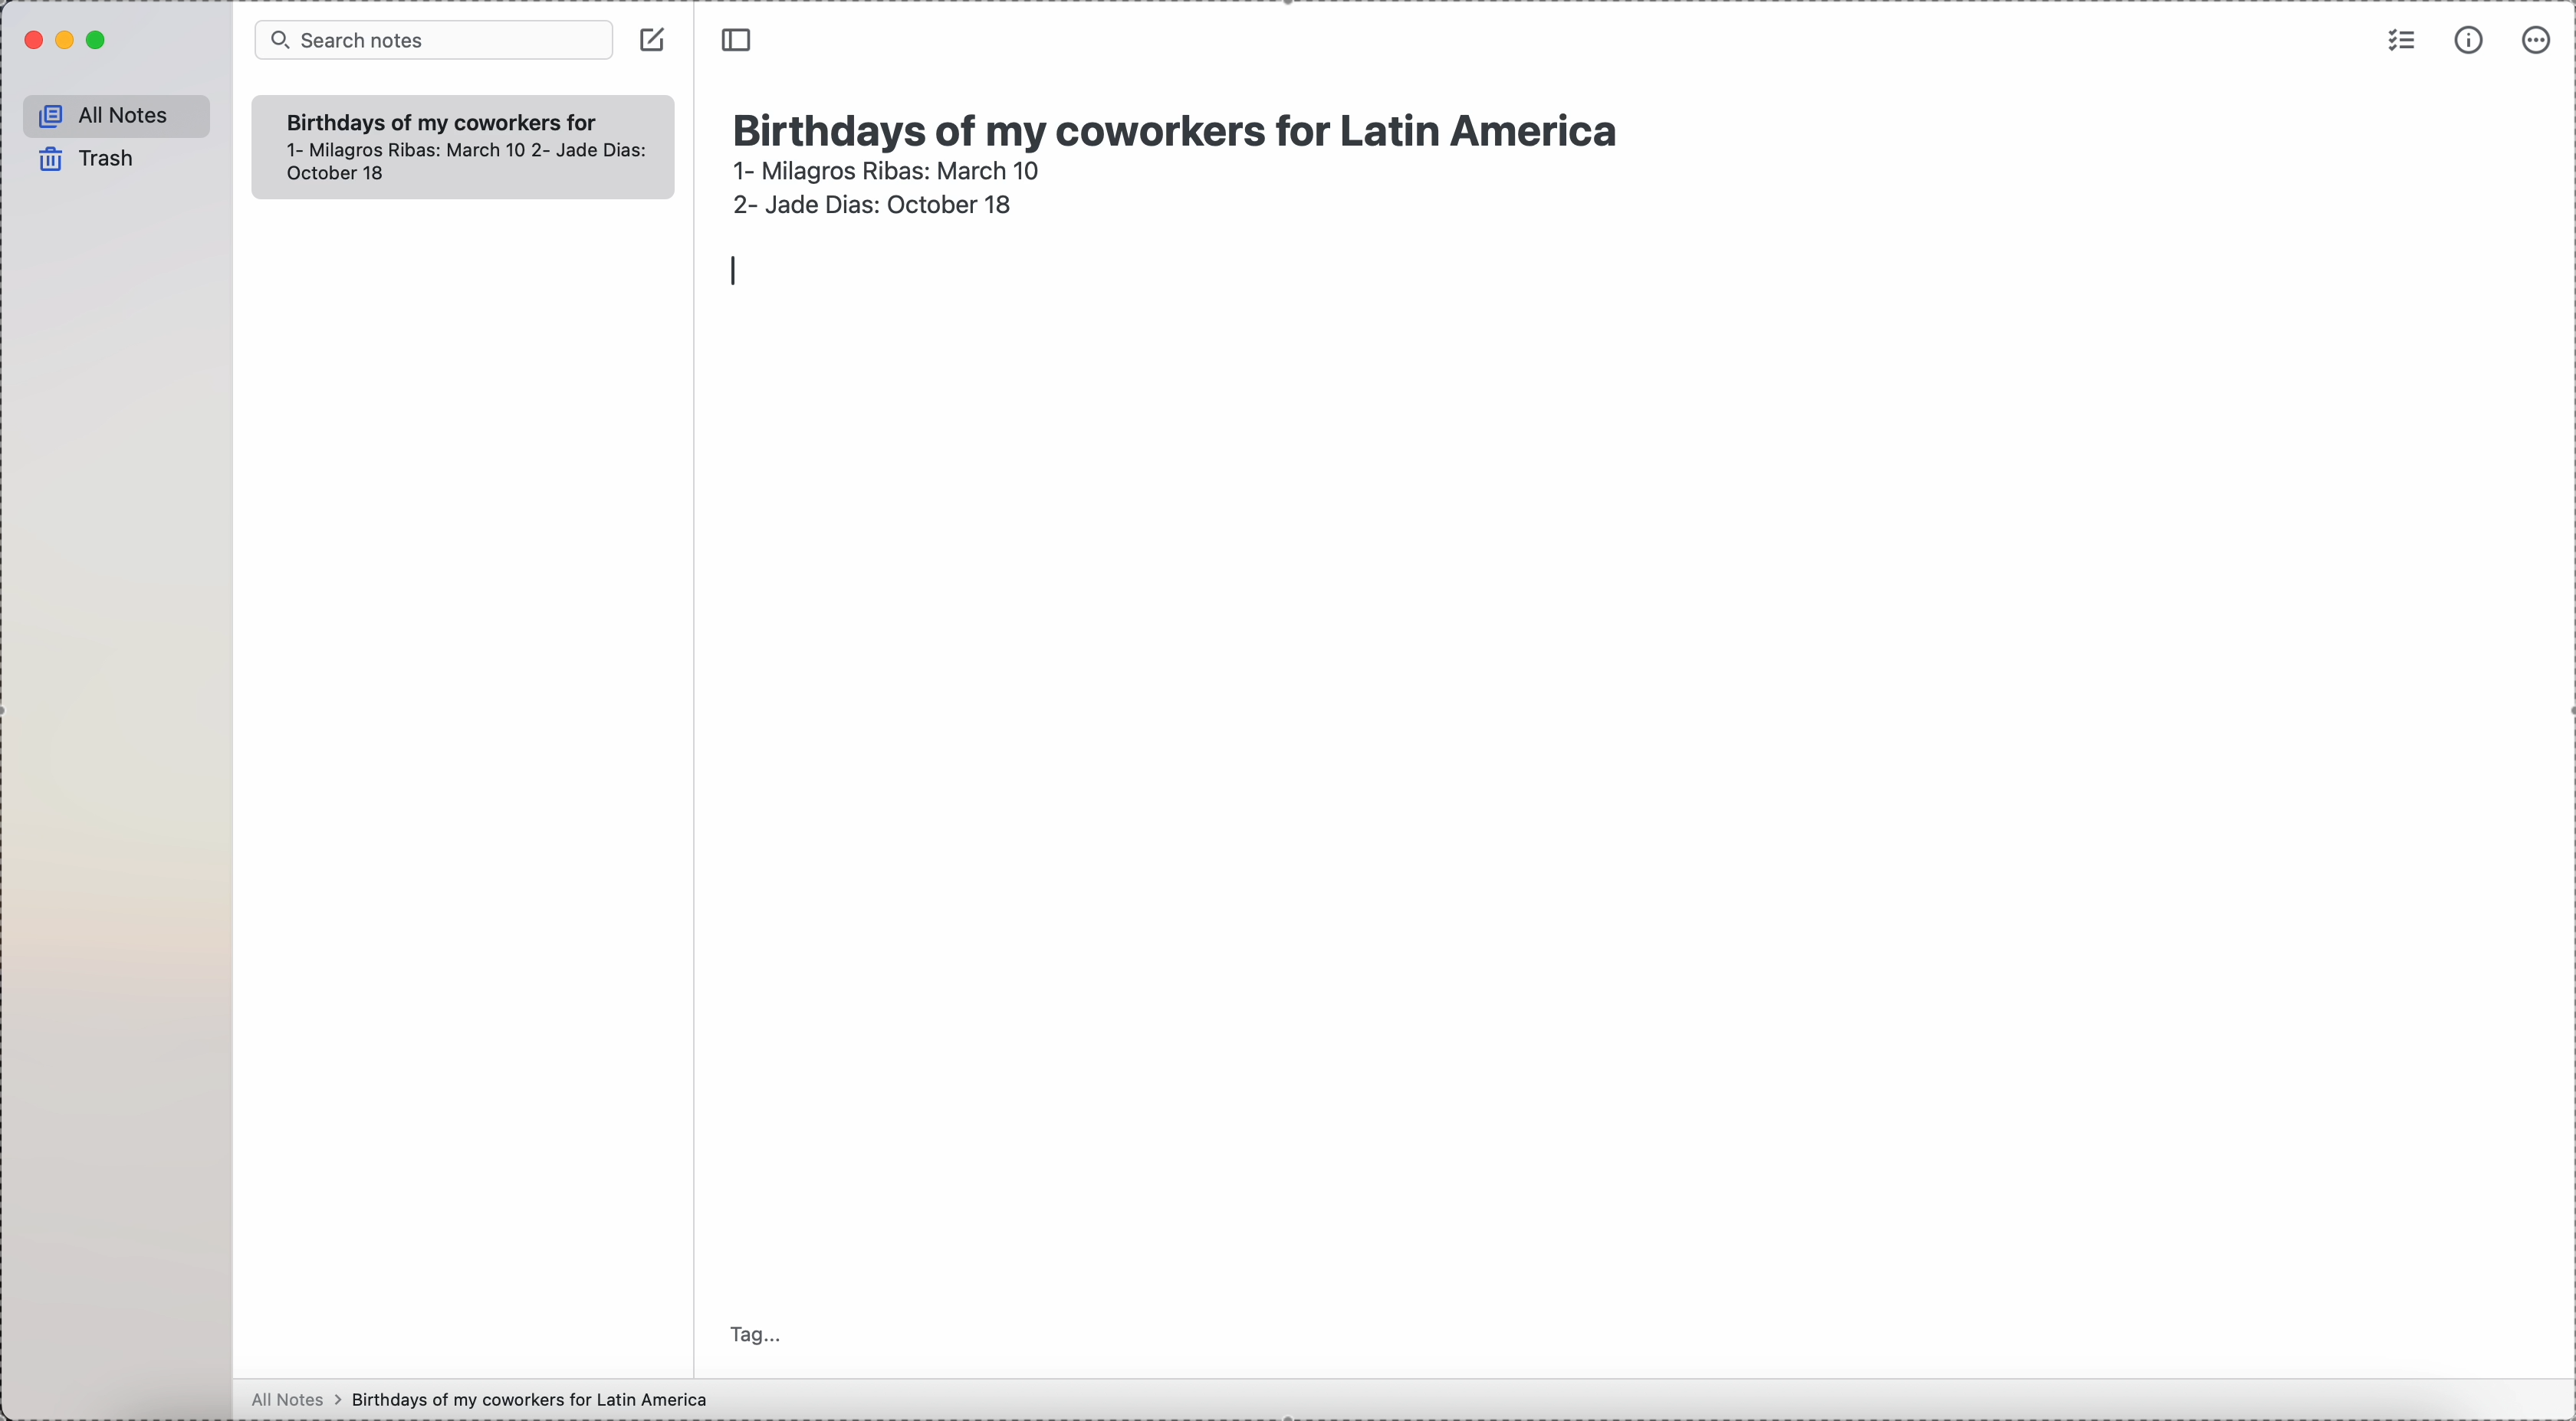  I want to click on all notes, so click(118, 117).